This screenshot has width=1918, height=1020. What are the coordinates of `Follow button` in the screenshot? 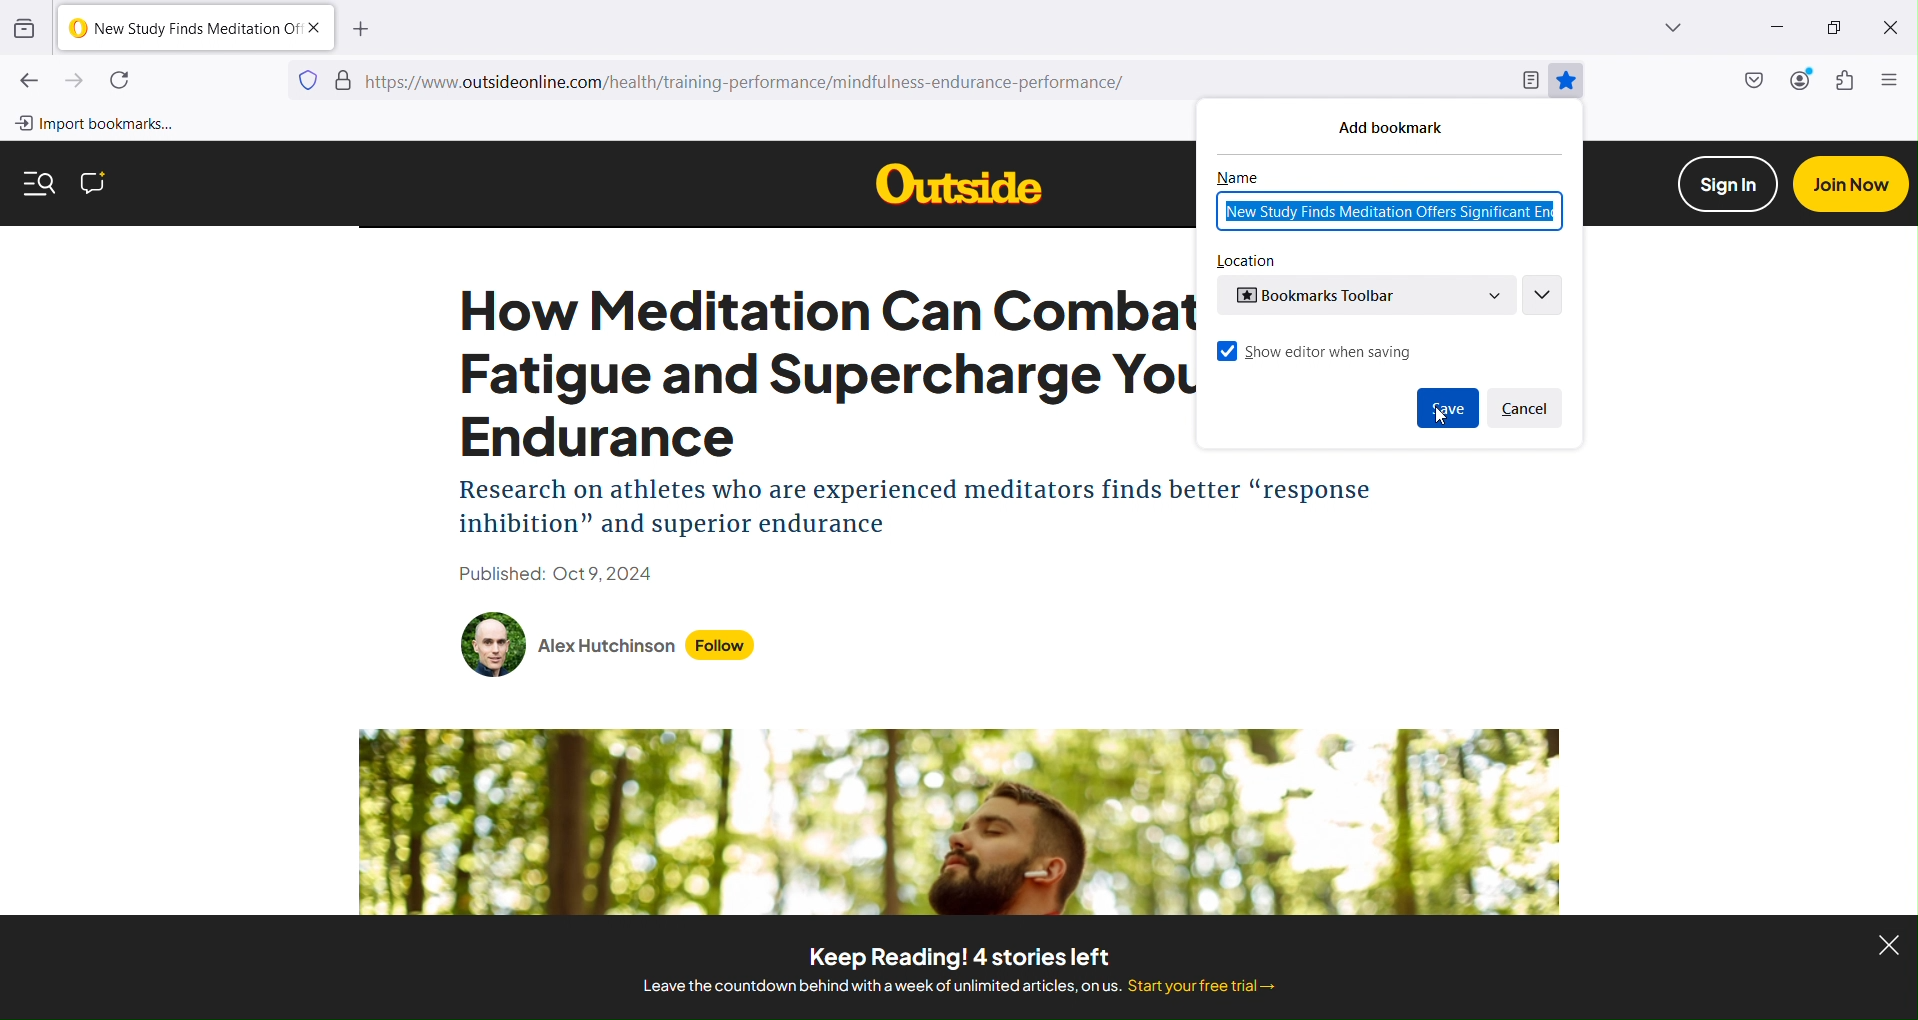 It's located at (721, 646).